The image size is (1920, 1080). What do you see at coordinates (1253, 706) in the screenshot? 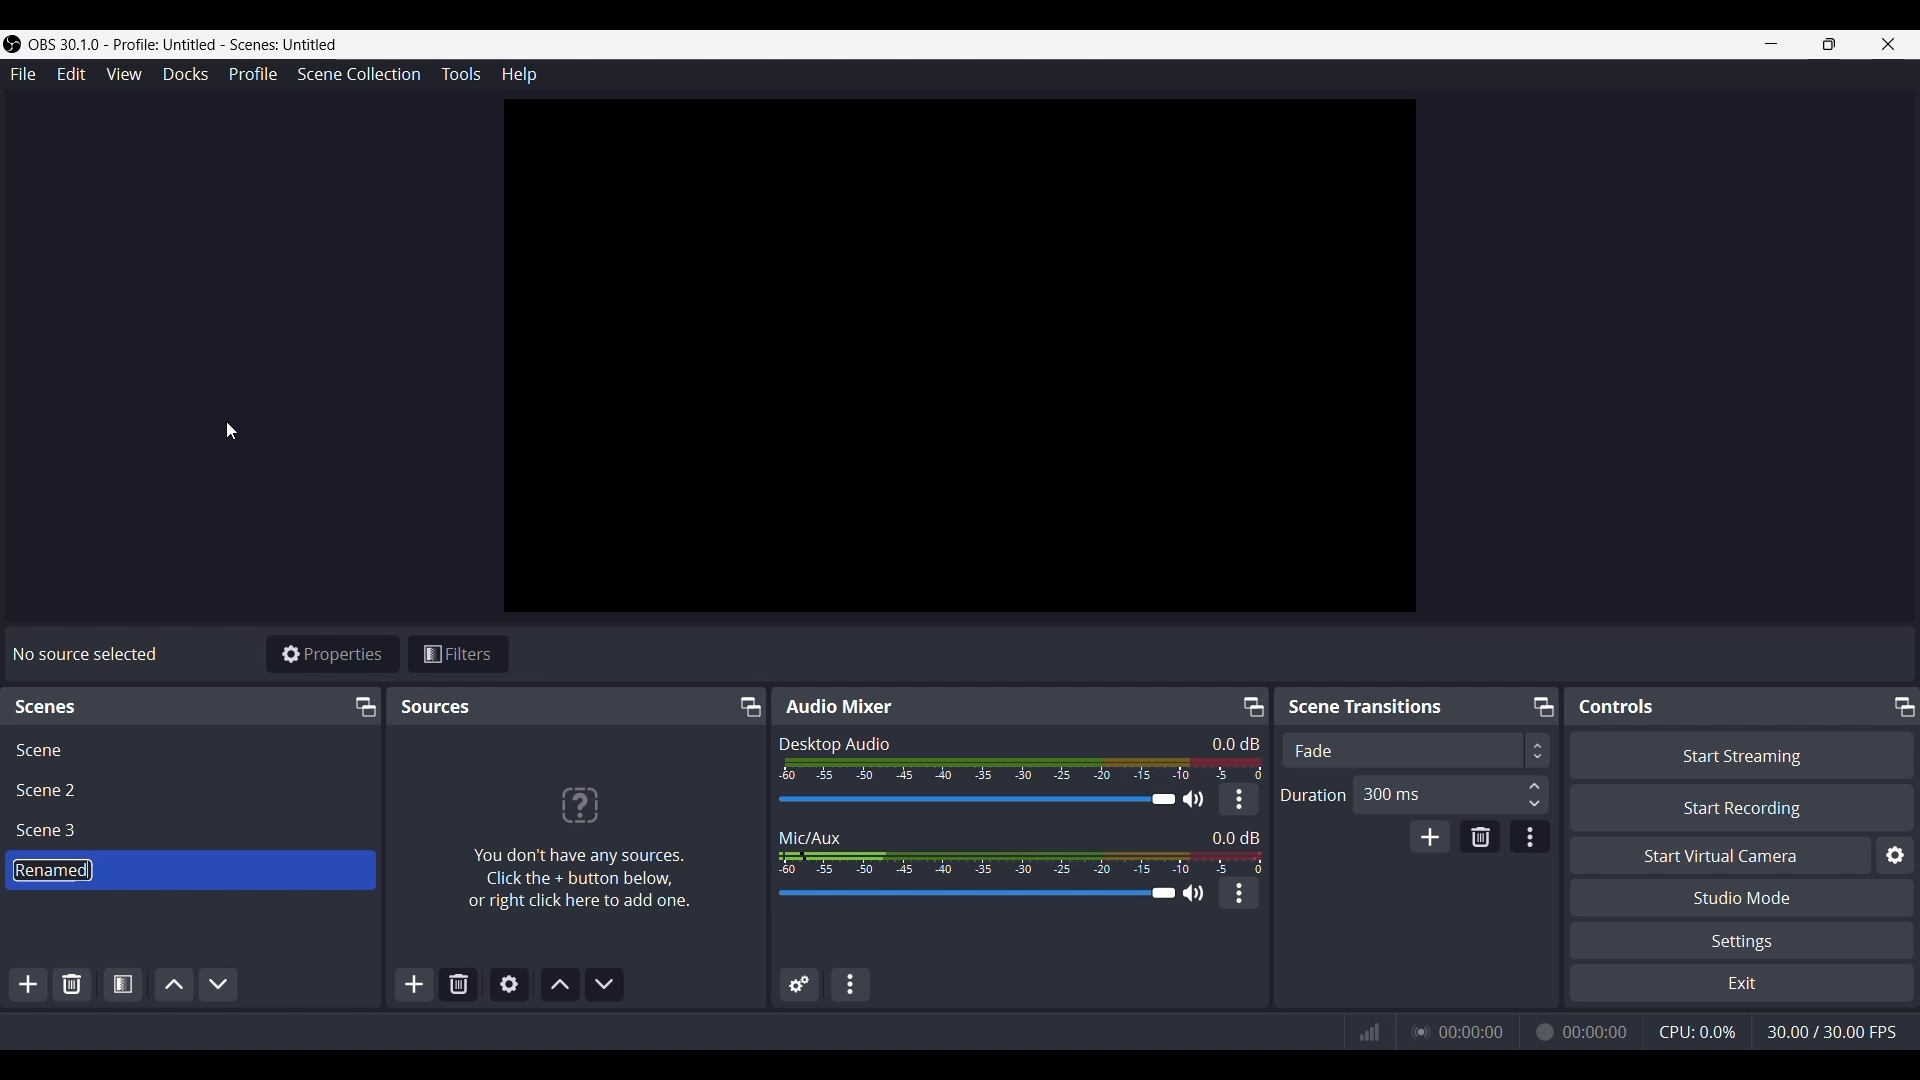
I see ` Undock/Pop-out icon` at bounding box center [1253, 706].